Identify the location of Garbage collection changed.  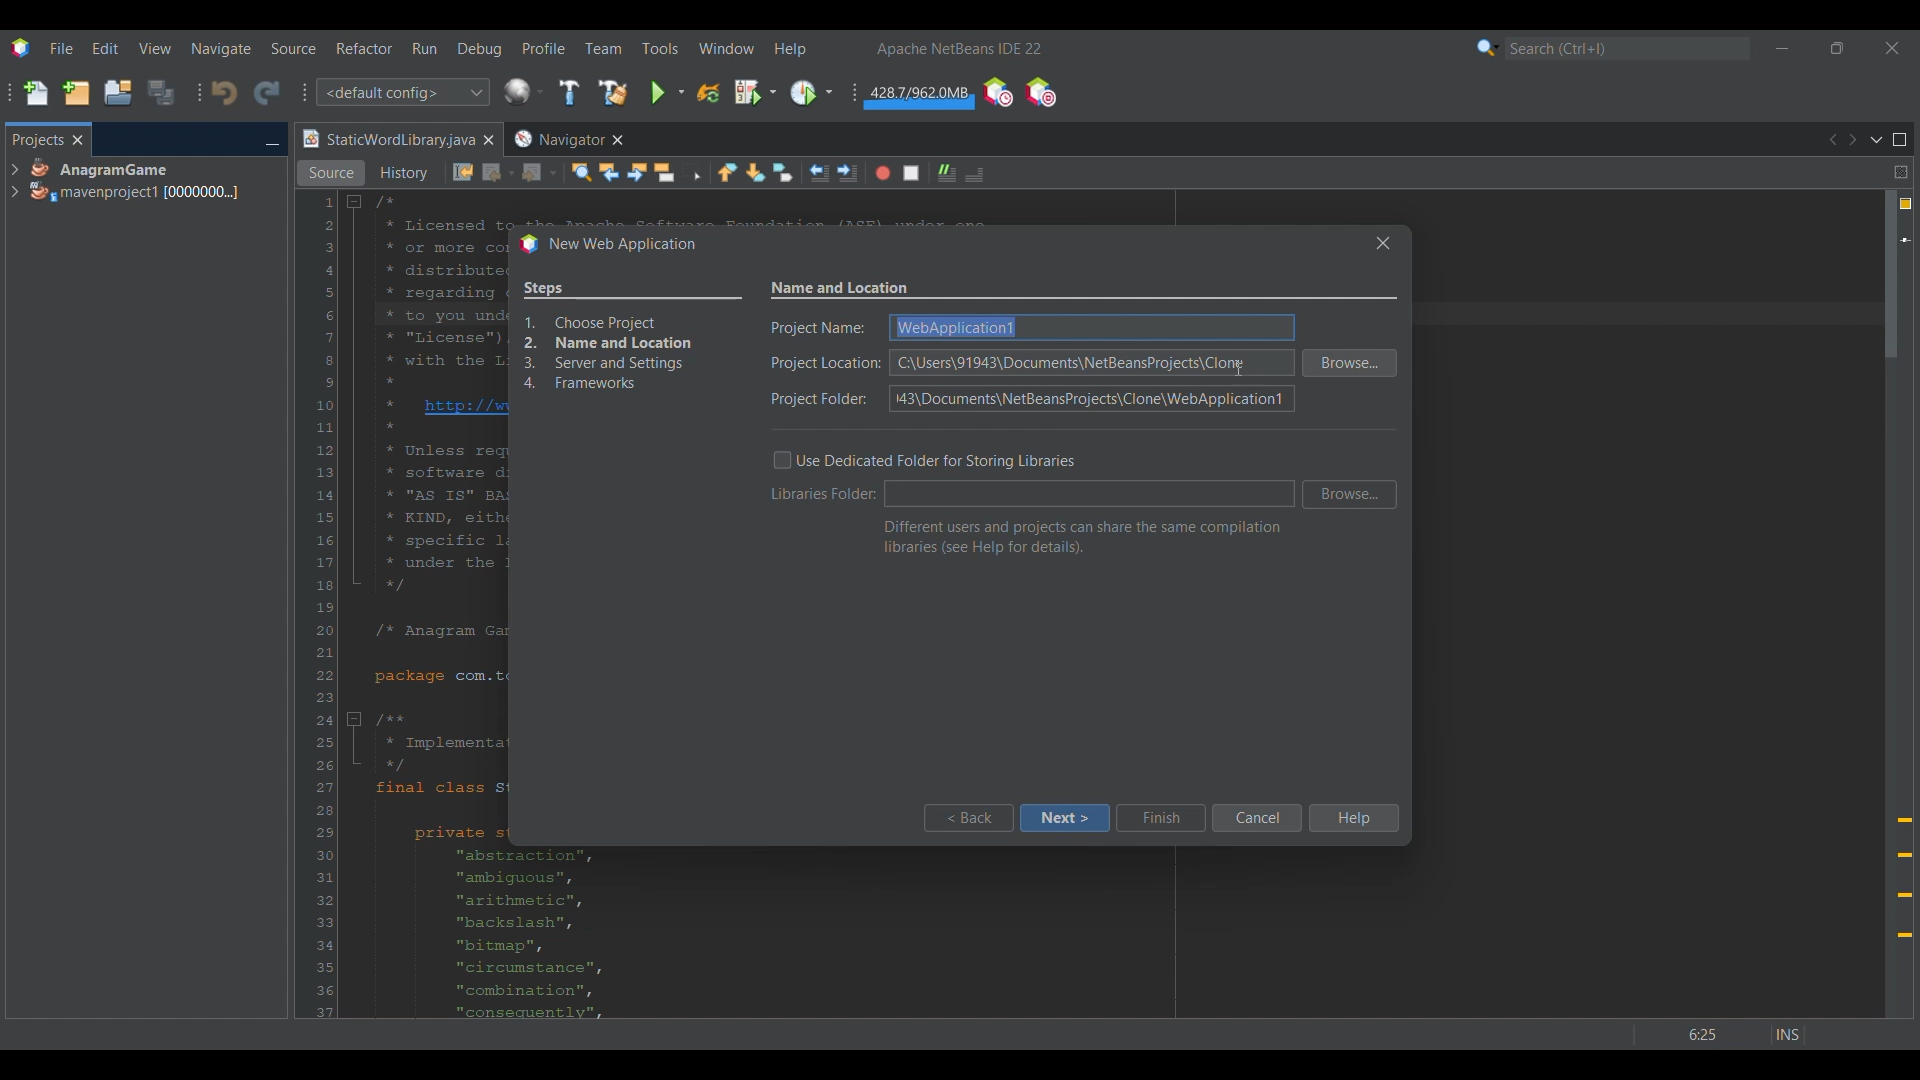
(919, 96).